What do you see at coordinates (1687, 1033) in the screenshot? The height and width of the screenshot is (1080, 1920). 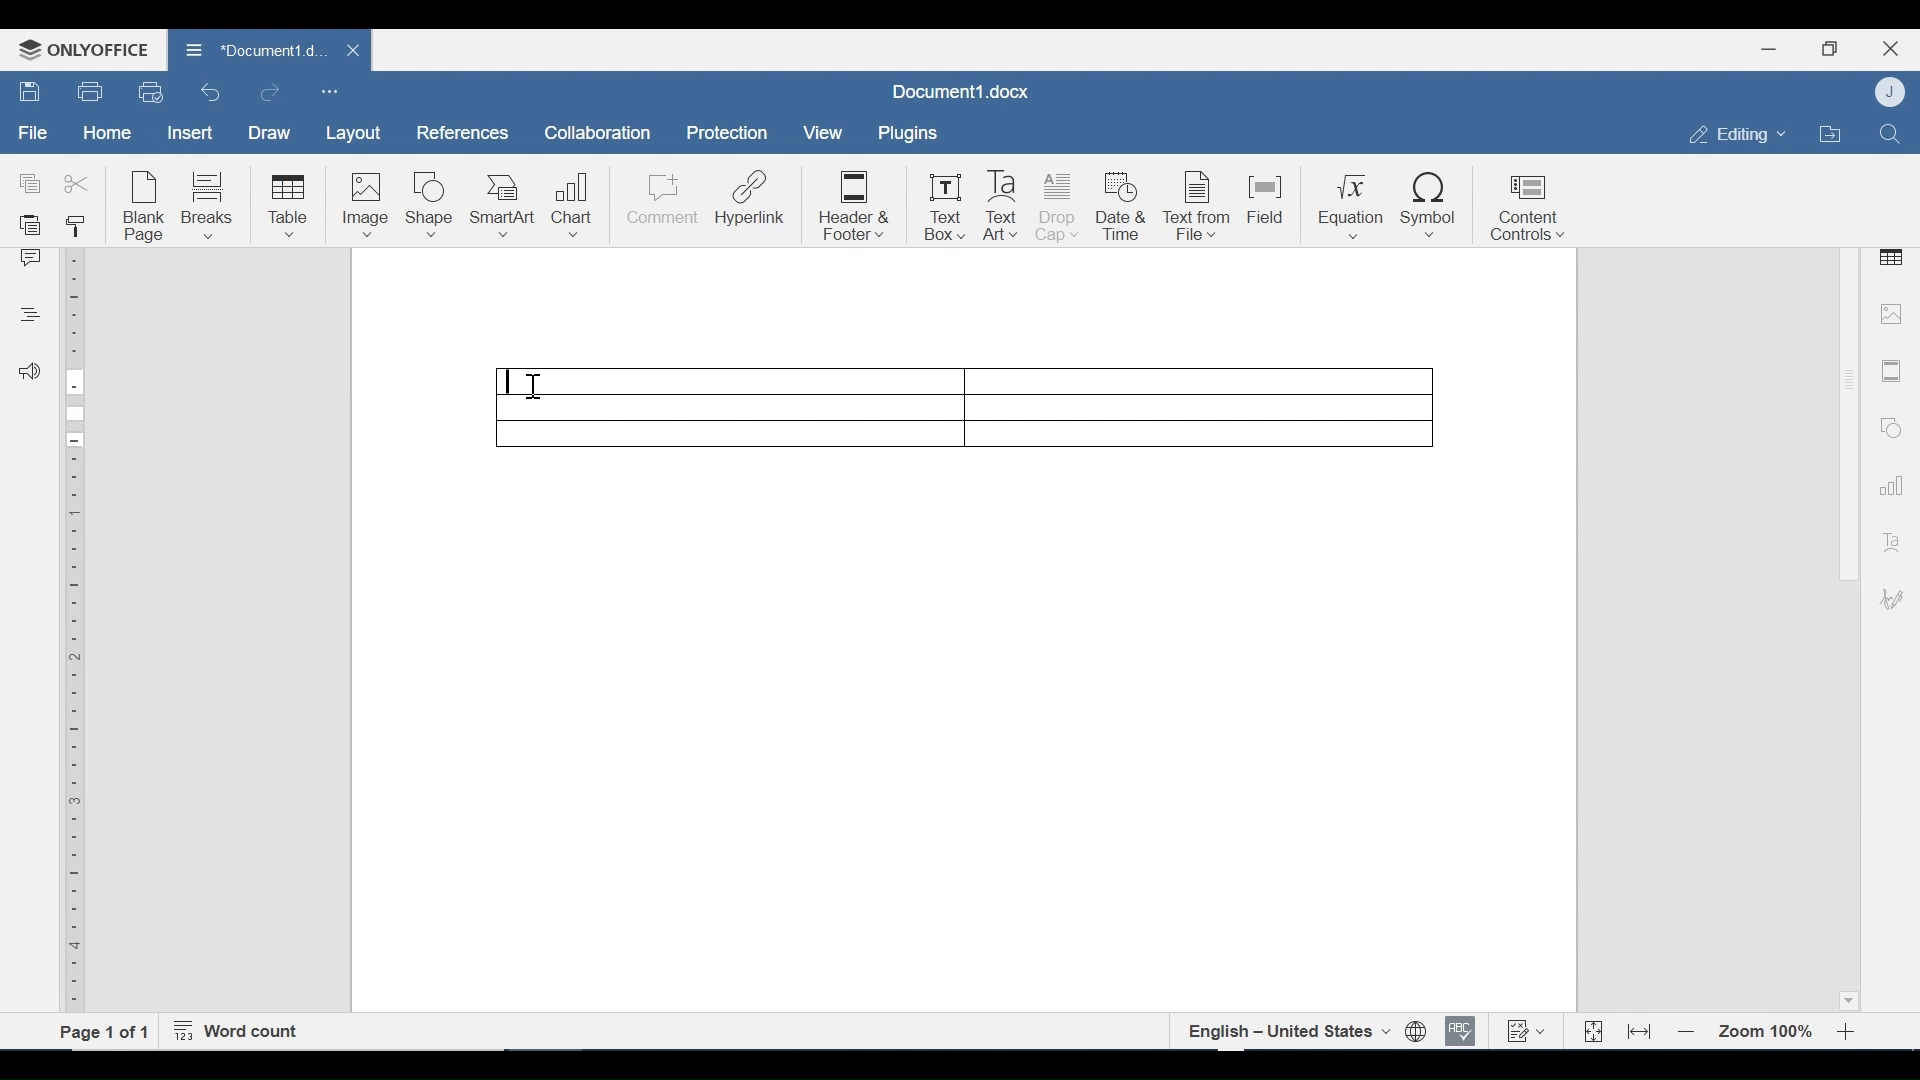 I see `Zoom out` at bounding box center [1687, 1033].